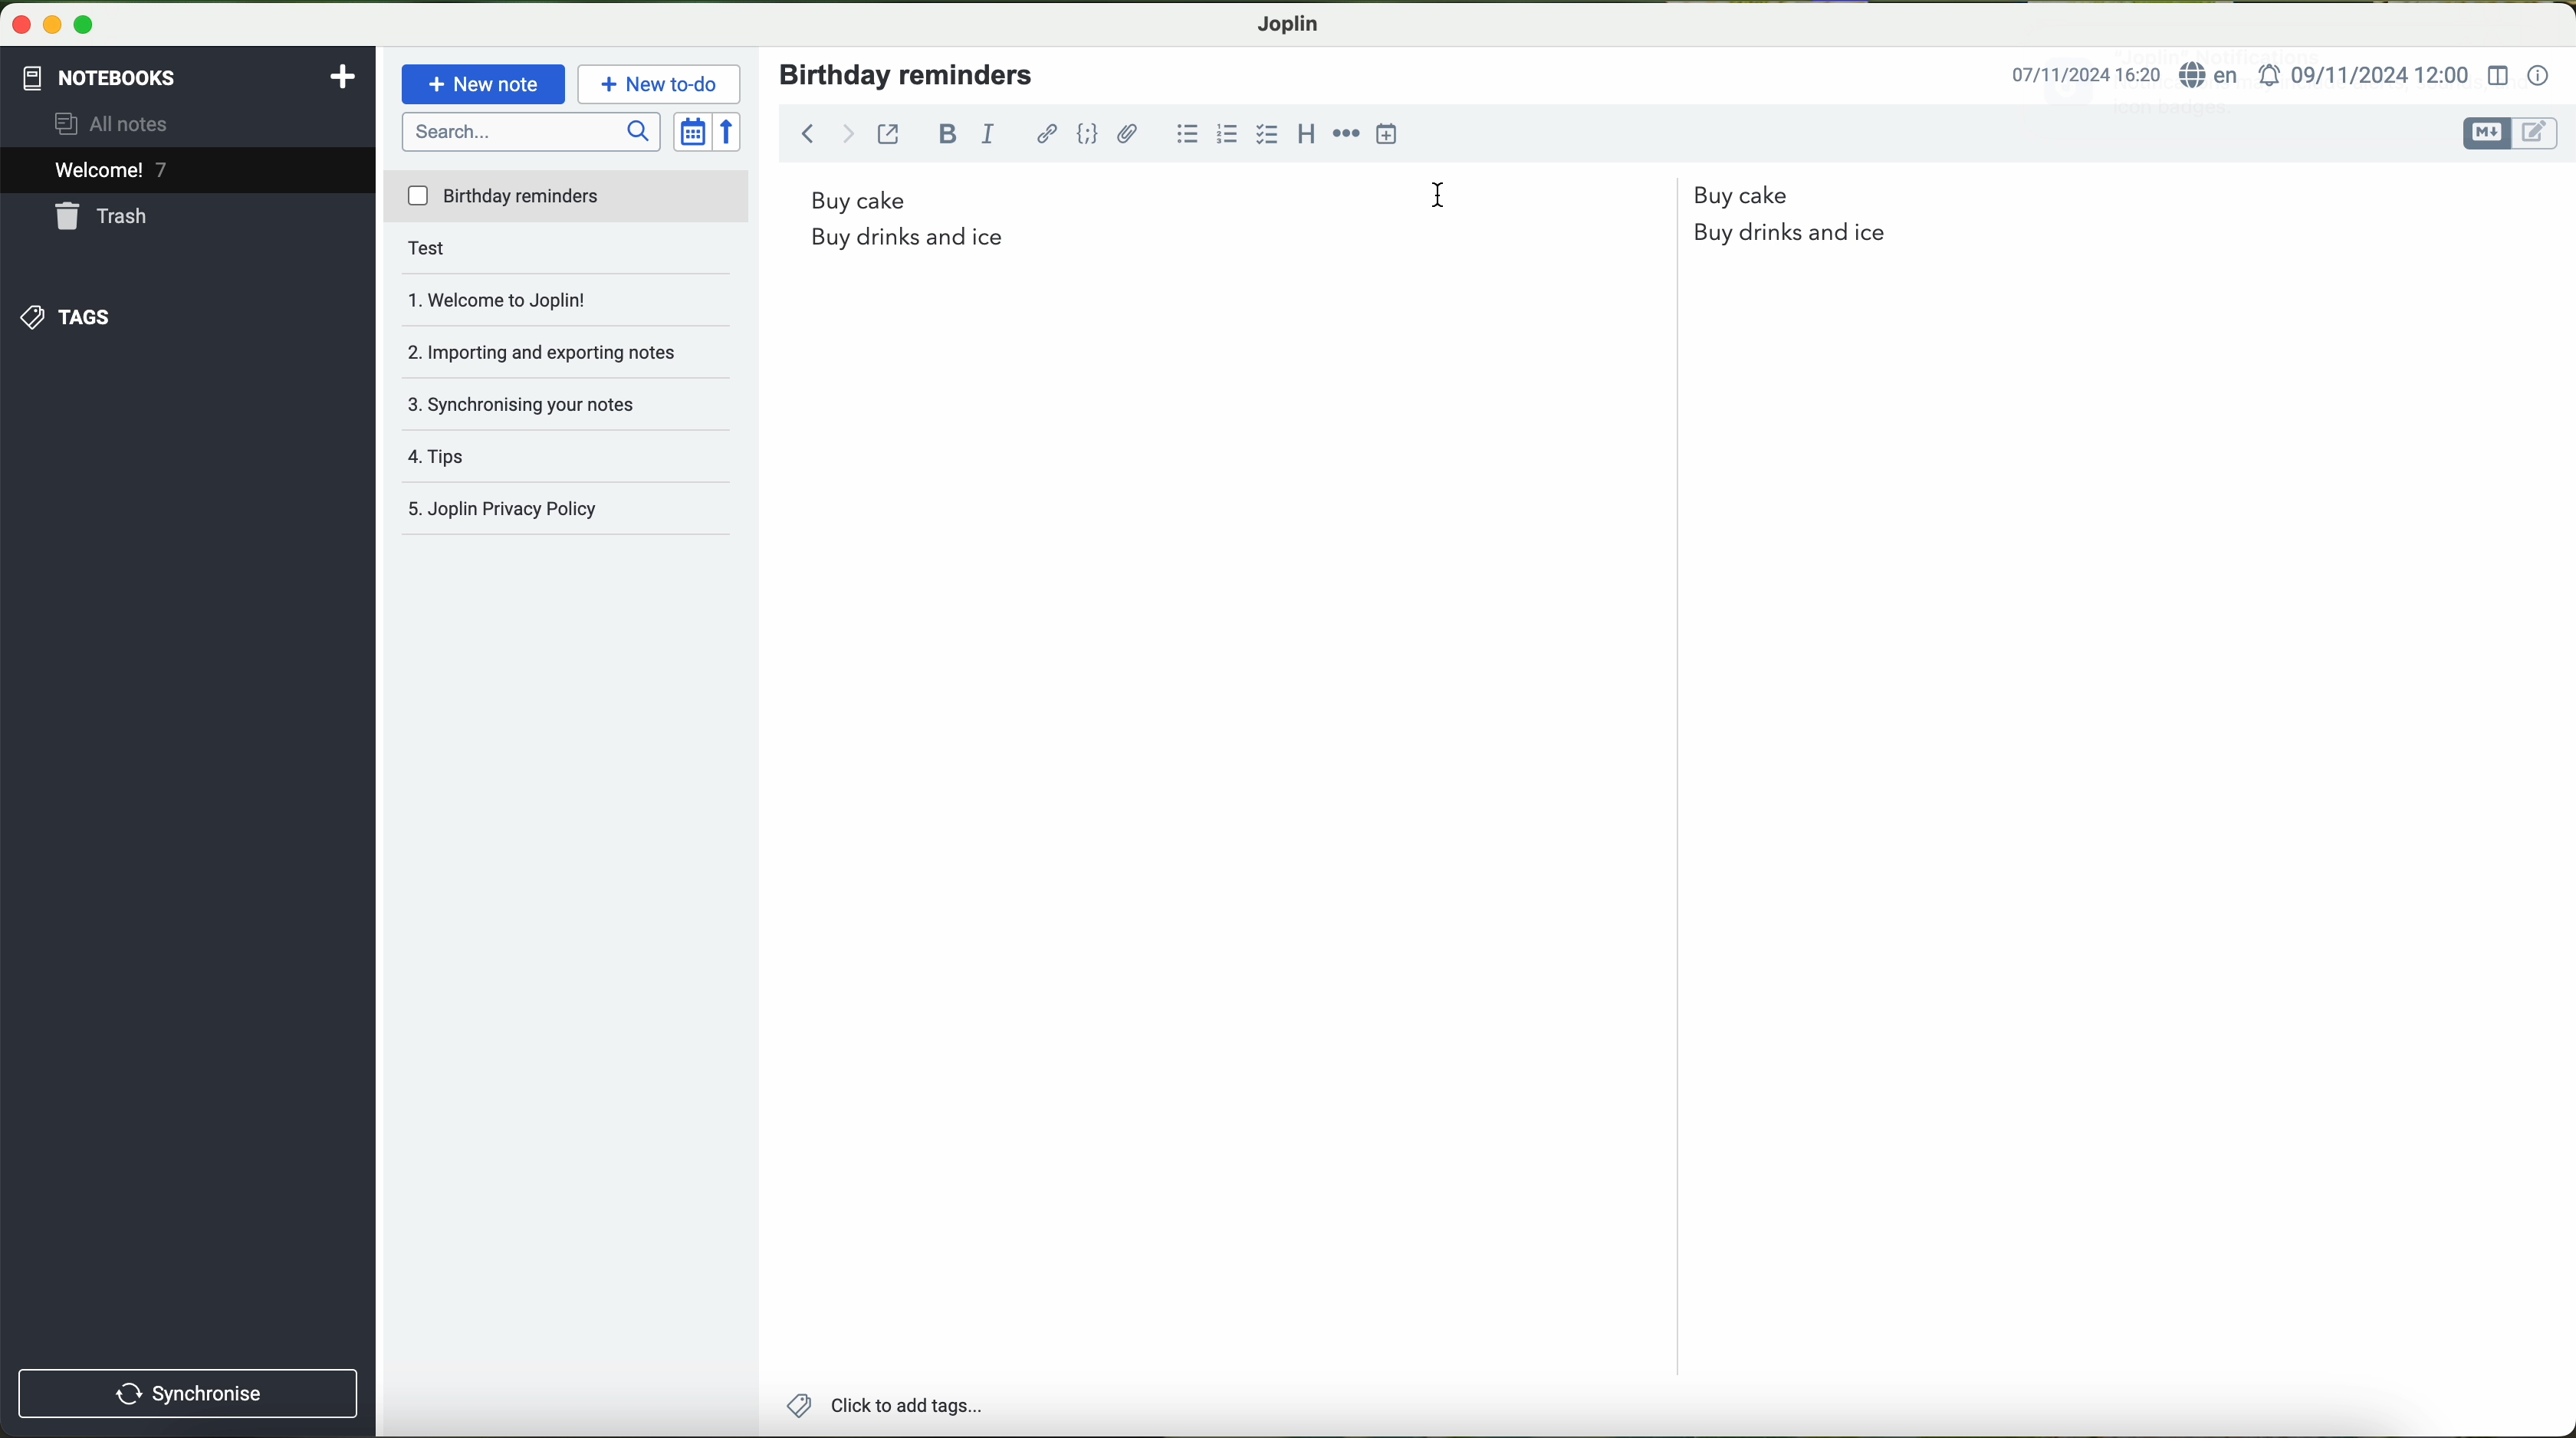 This screenshot has height=1438, width=2576. I want to click on new note button, so click(481, 84).